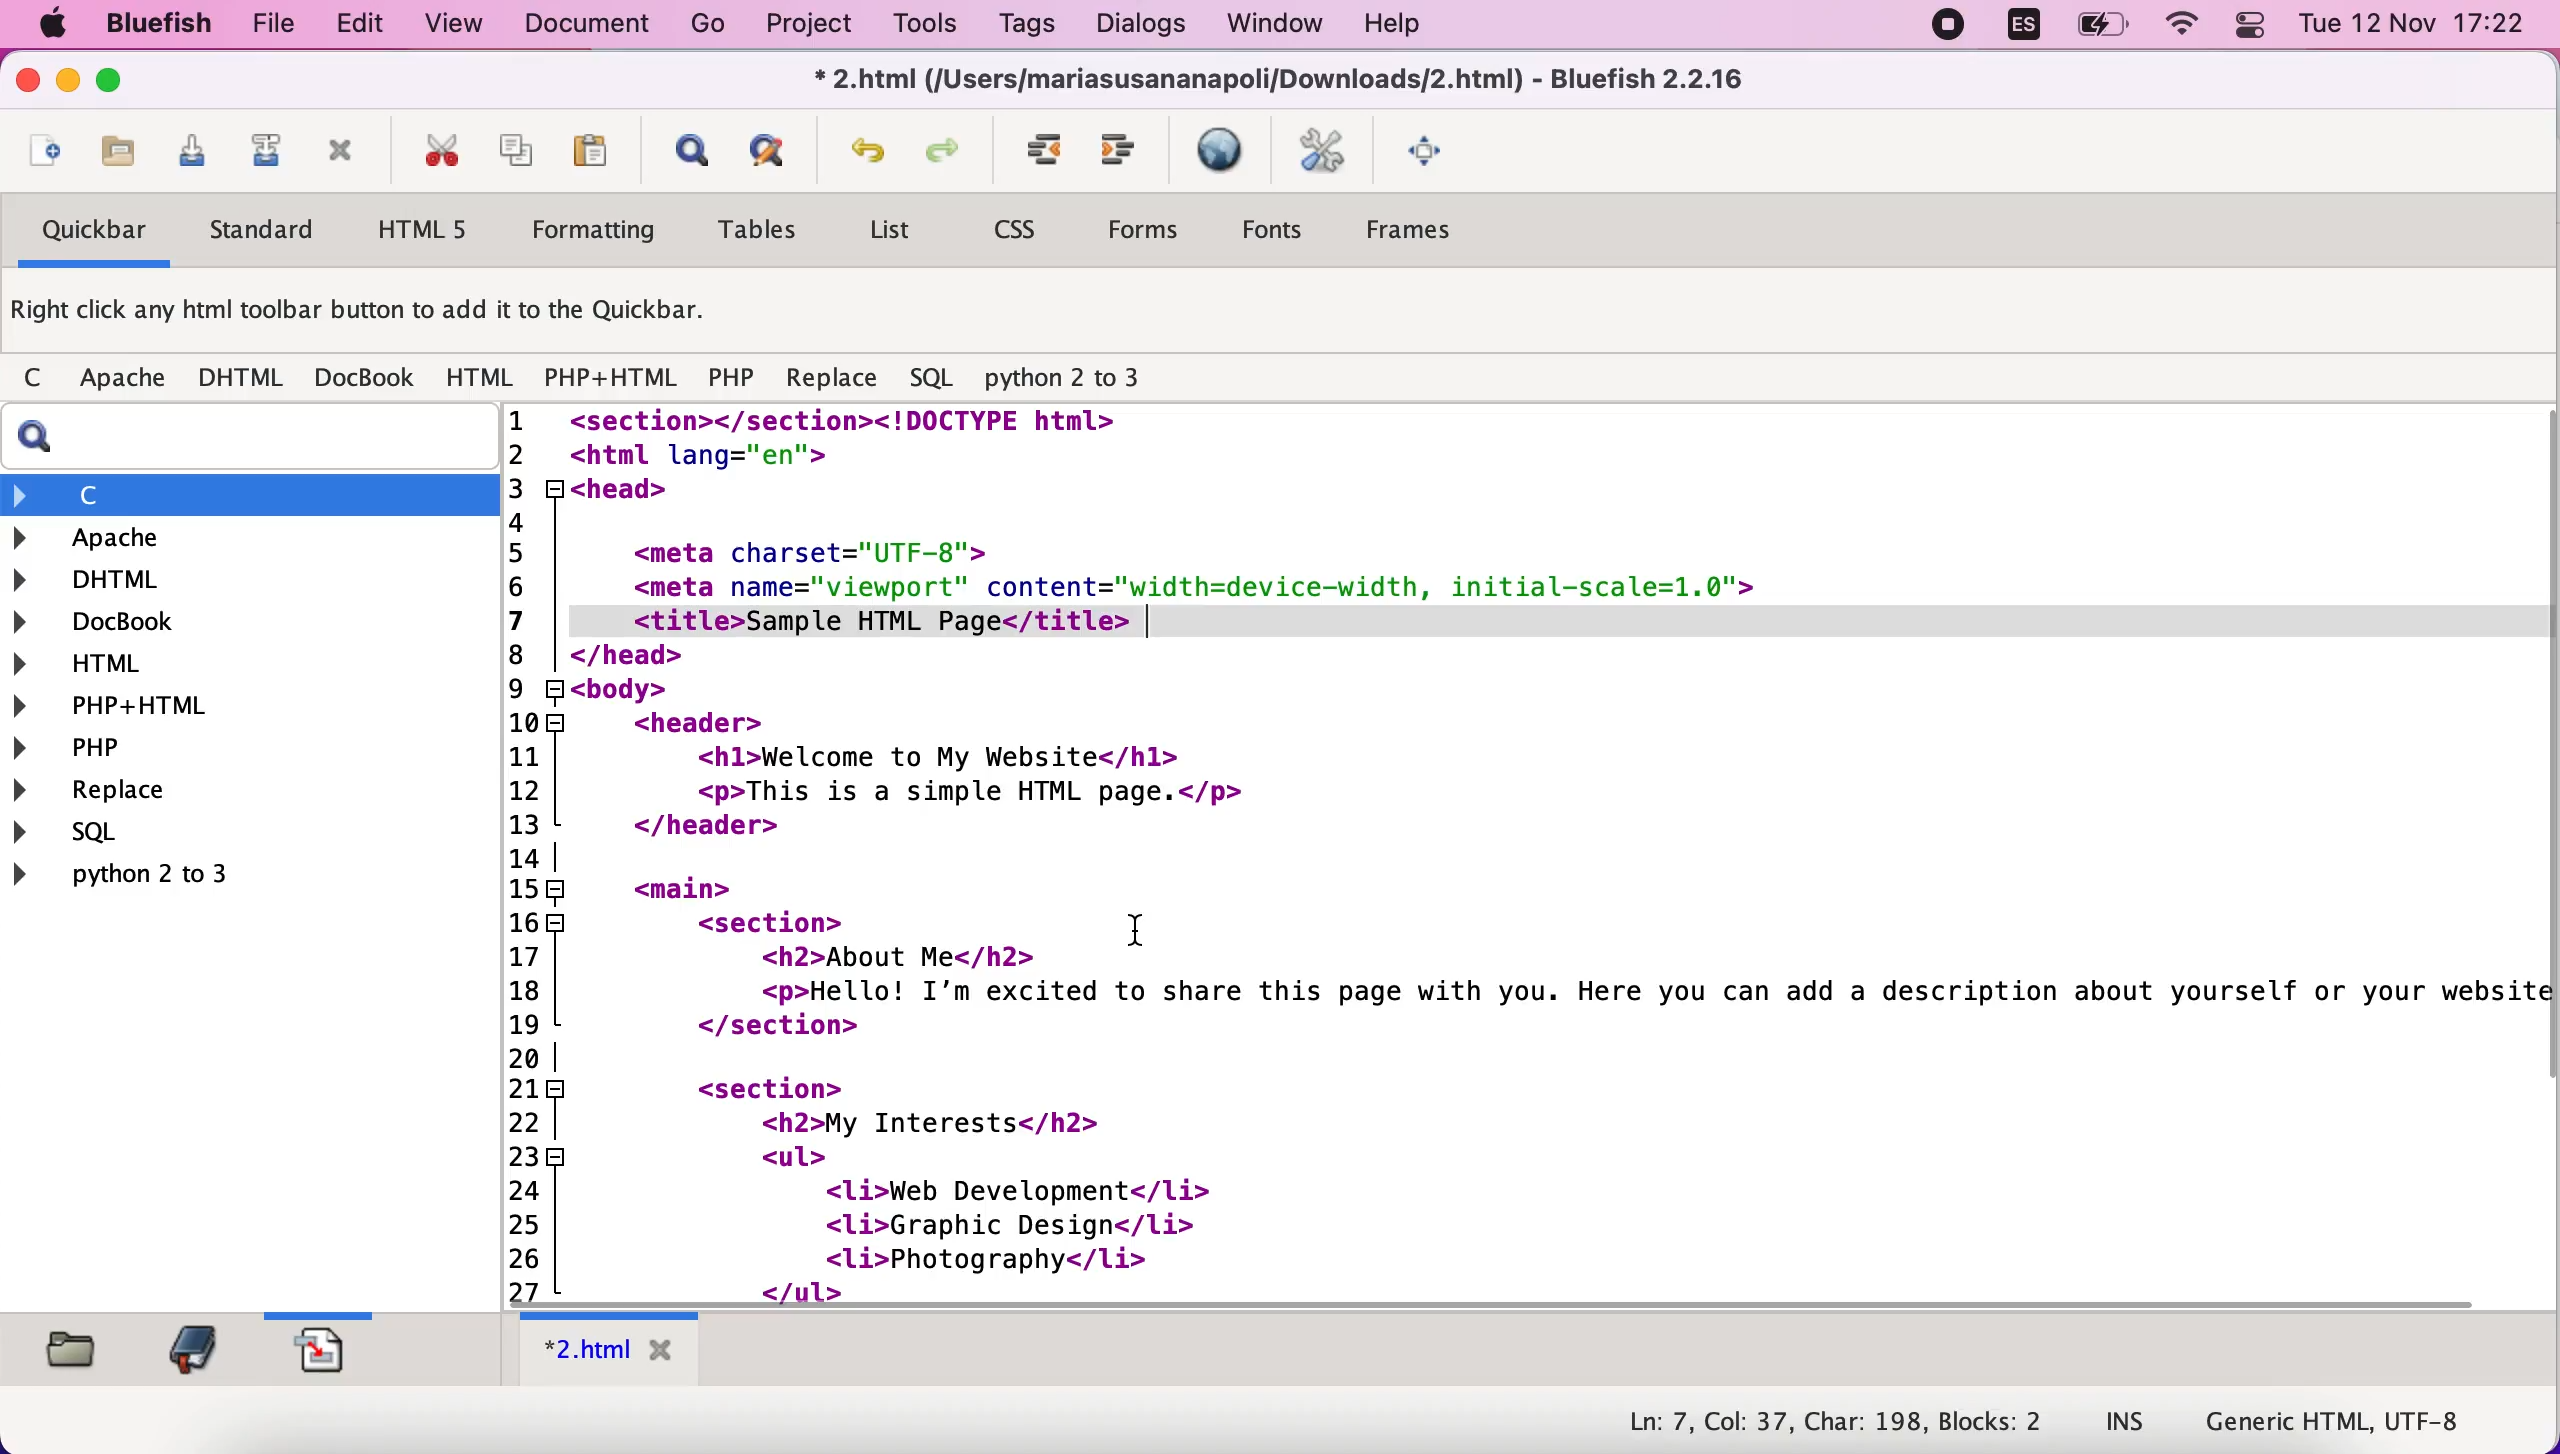 The width and height of the screenshot is (2560, 1454). I want to click on save file as, so click(270, 151).